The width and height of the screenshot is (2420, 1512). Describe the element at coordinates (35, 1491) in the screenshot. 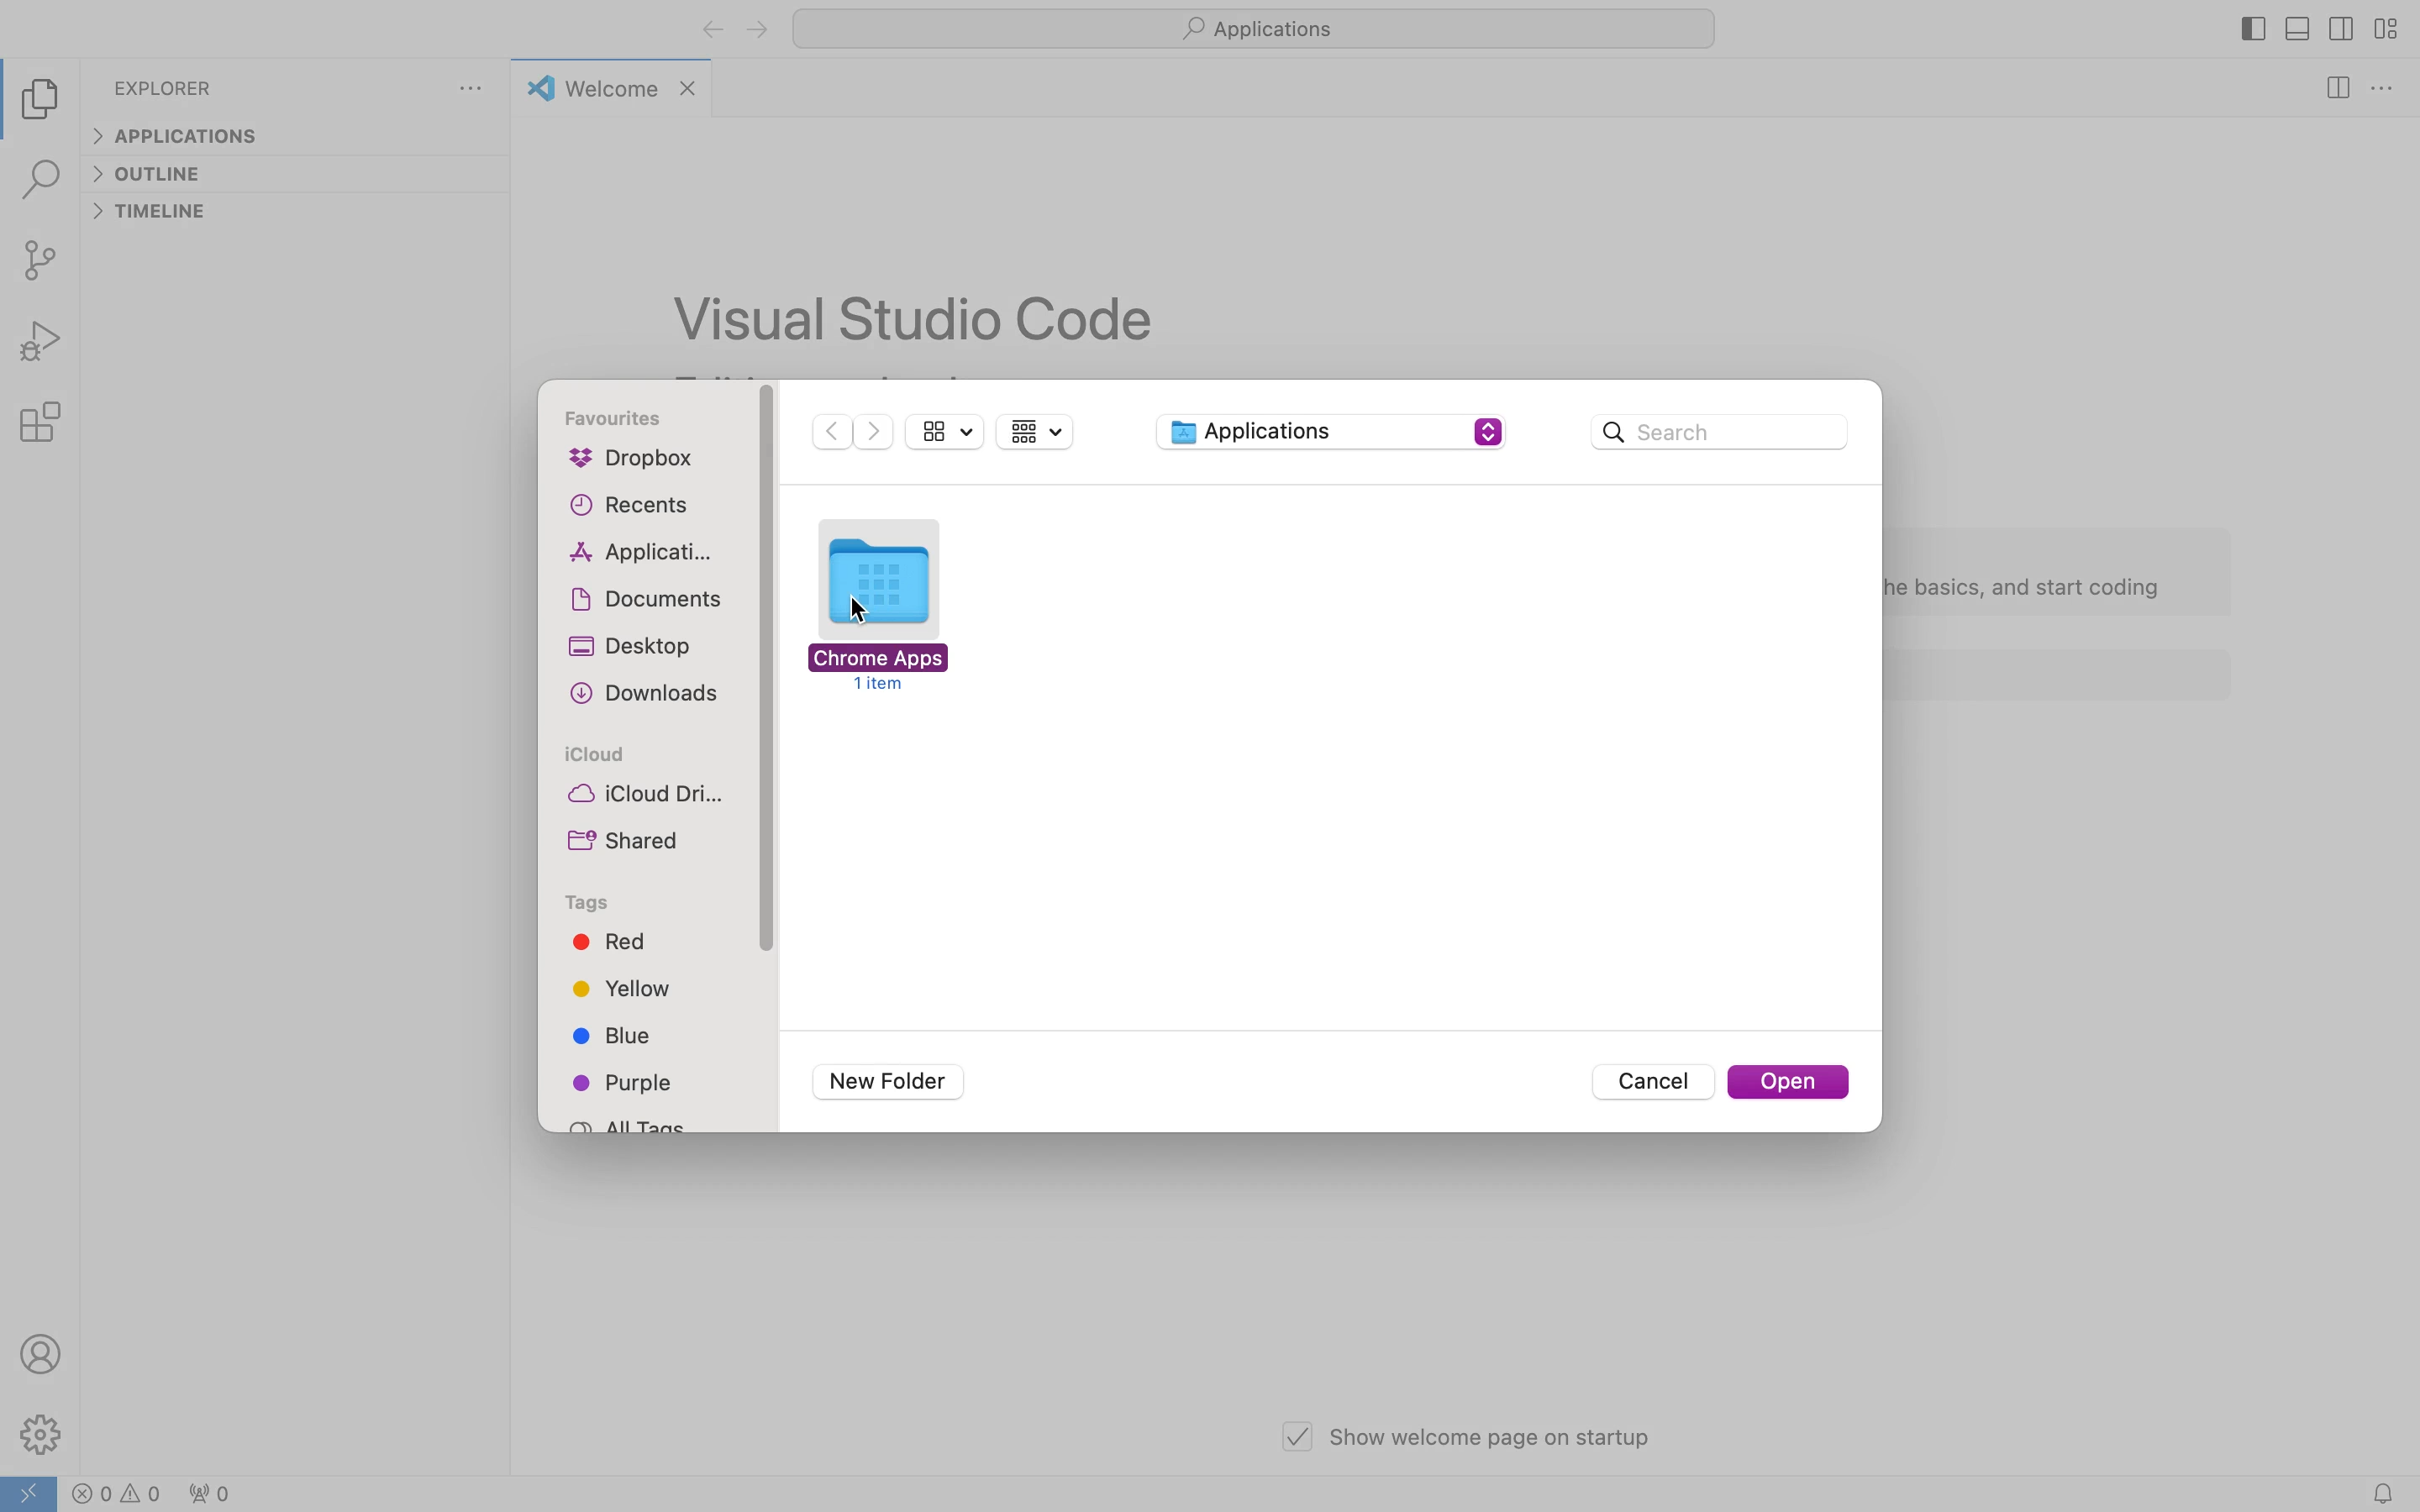

I see `open a remote window` at that location.